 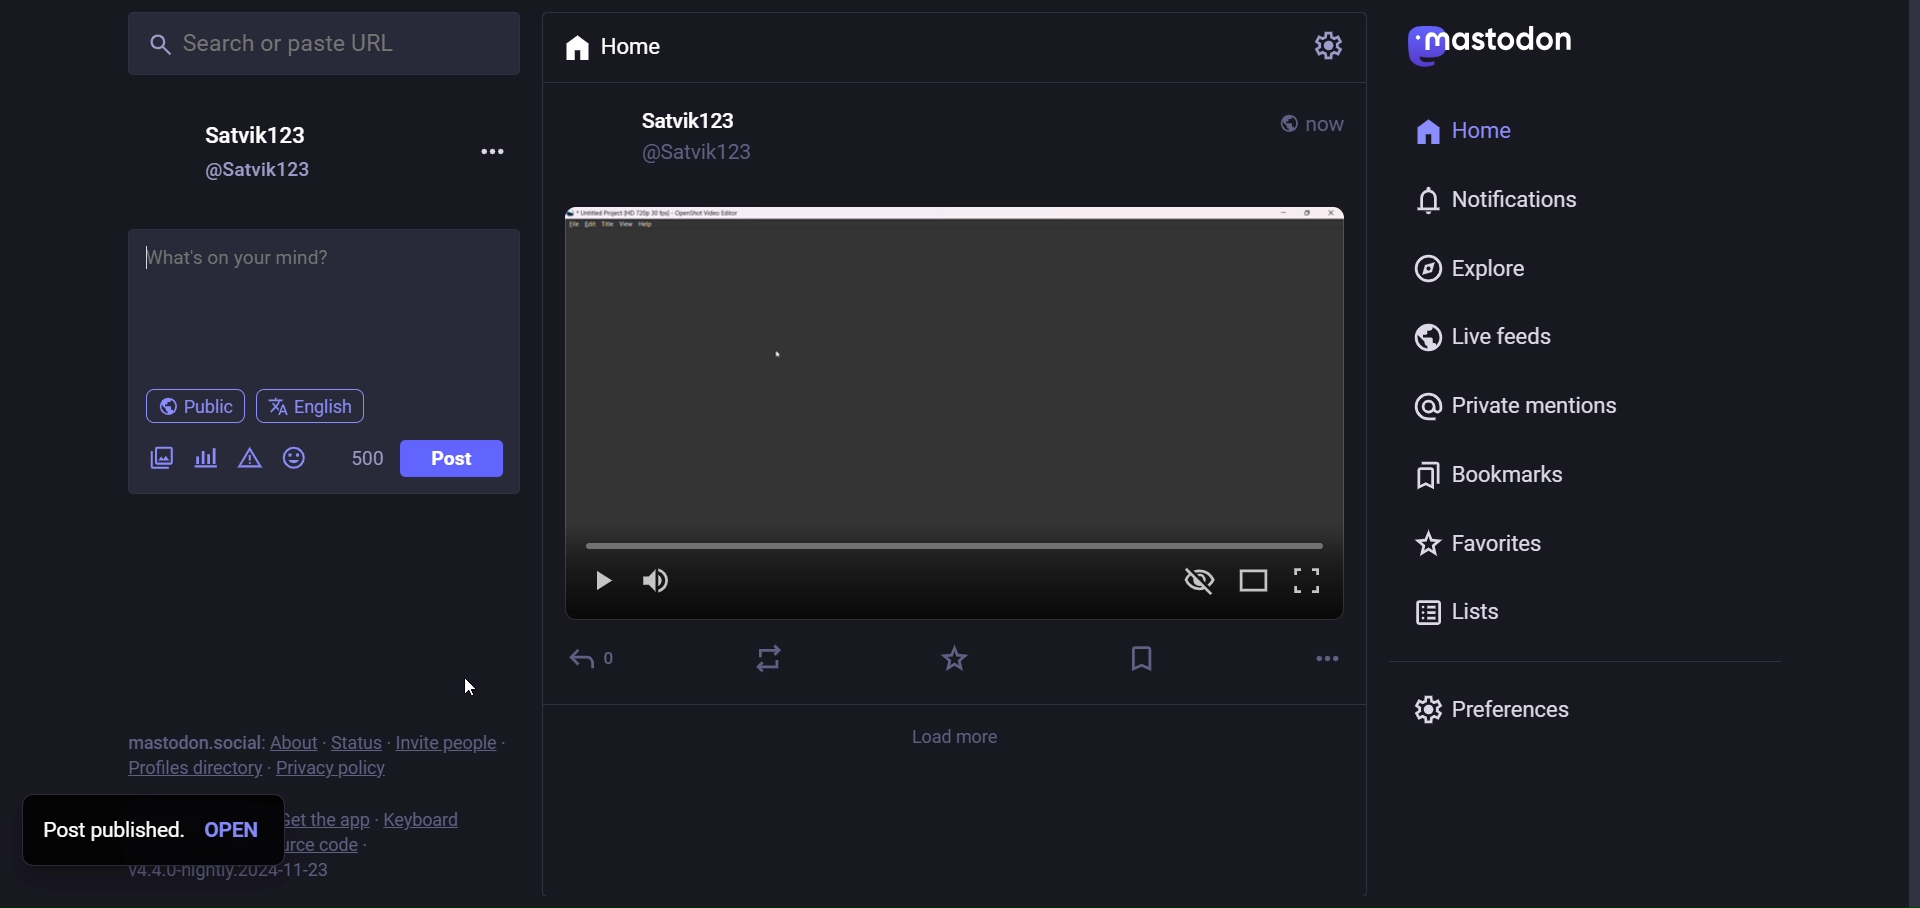 What do you see at coordinates (107, 830) in the screenshot?
I see `post published` at bounding box center [107, 830].